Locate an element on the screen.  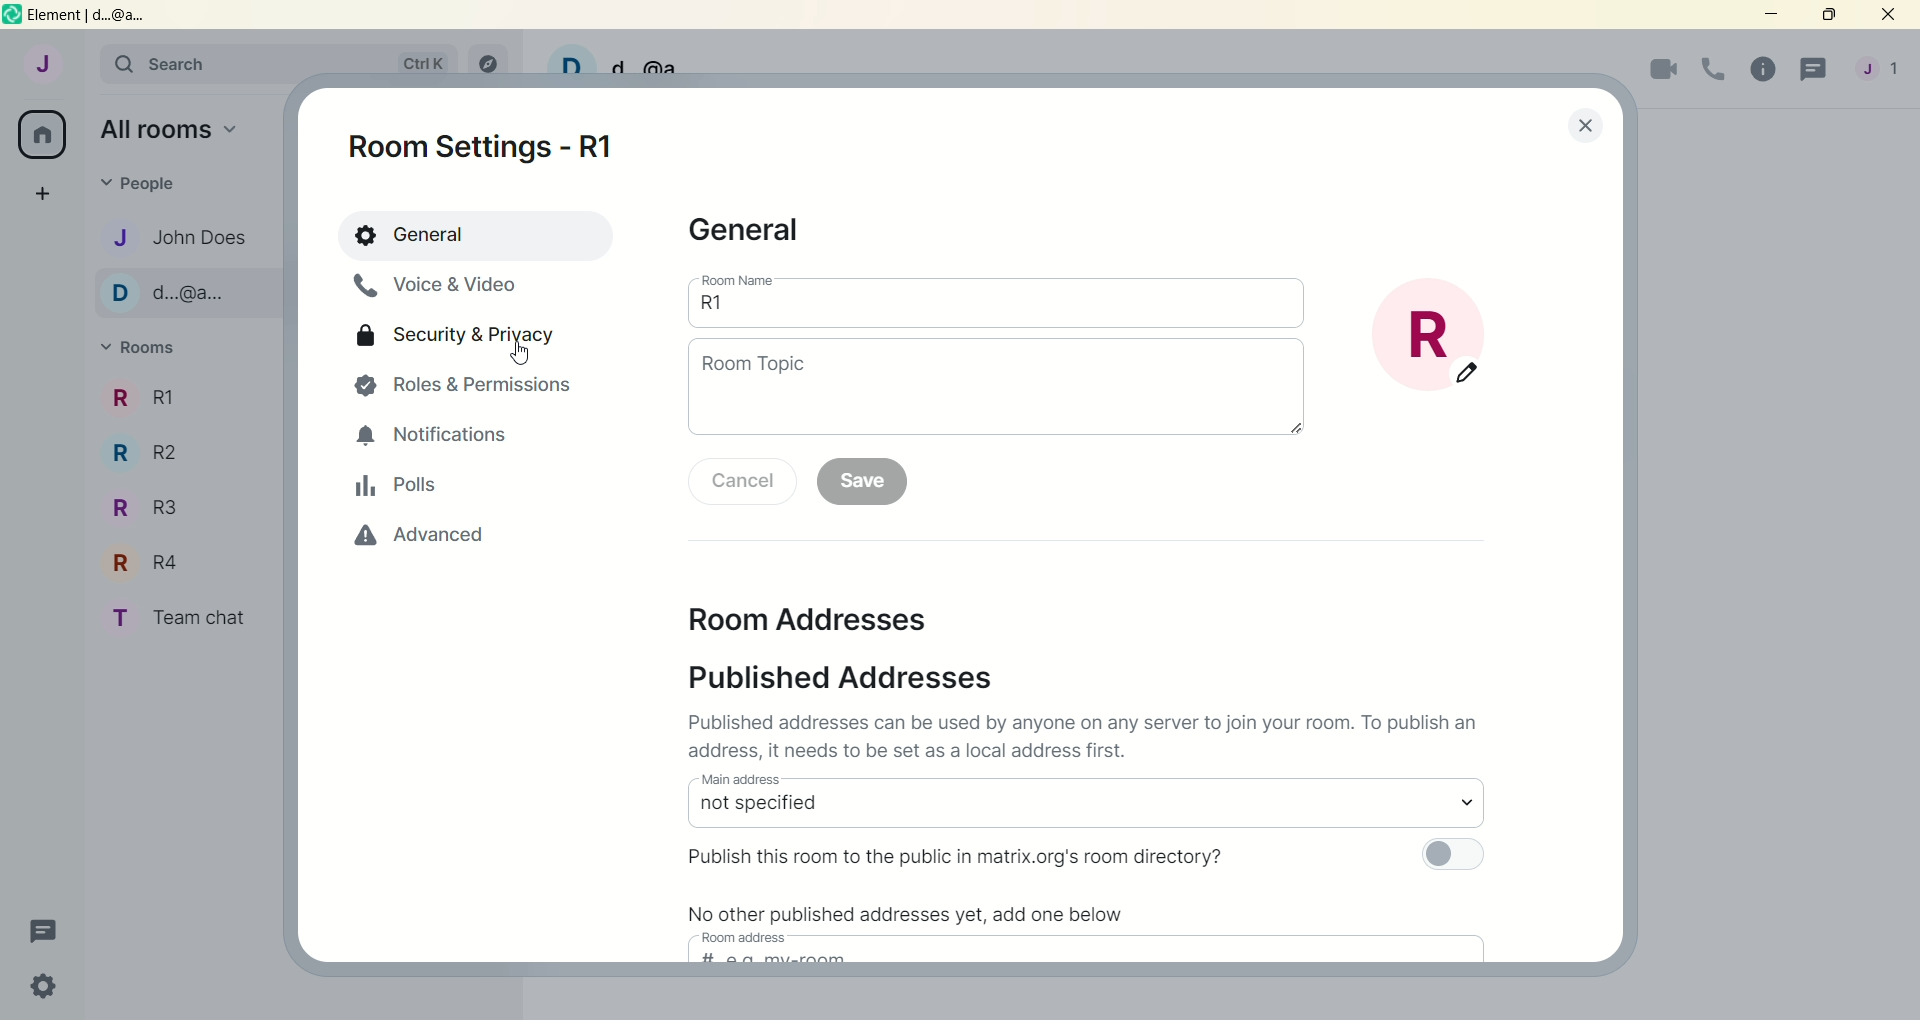
voice call is located at coordinates (1712, 72).